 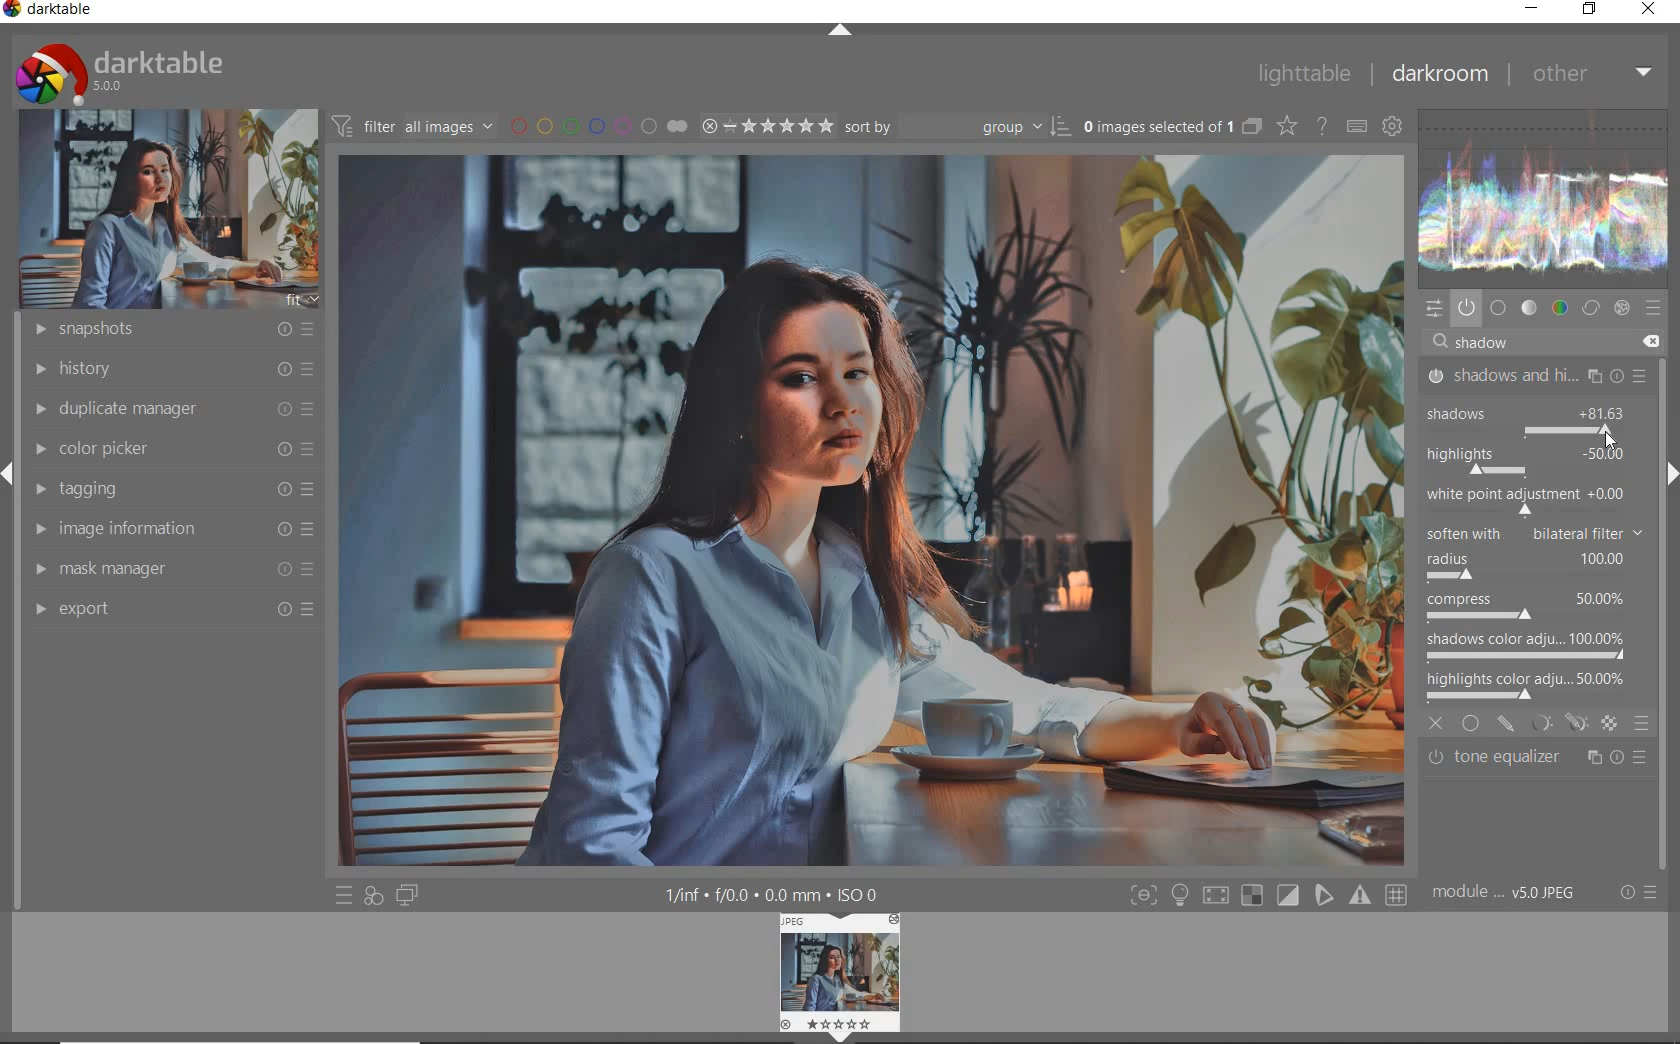 What do you see at coordinates (57, 11) in the screenshot?
I see `darktable` at bounding box center [57, 11].